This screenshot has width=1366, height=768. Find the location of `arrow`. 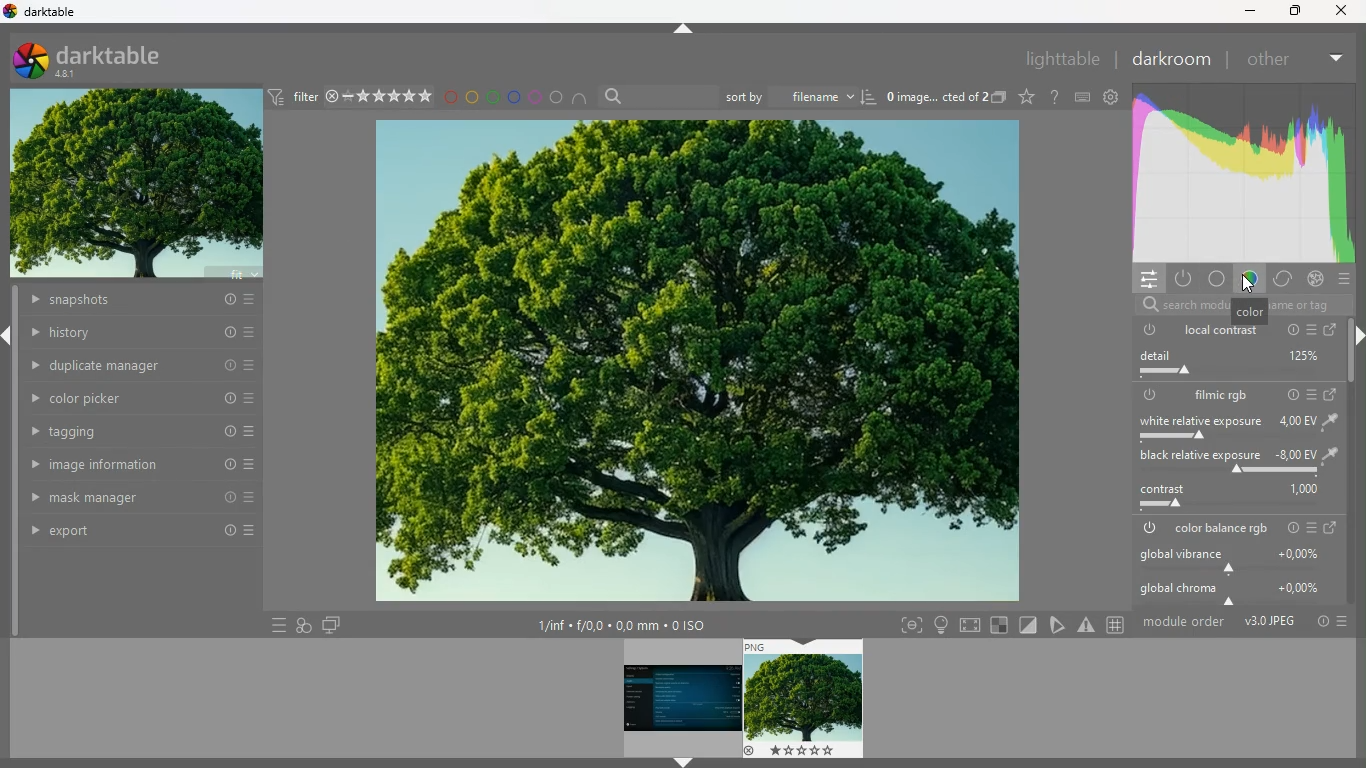

arrow is located at coordinates (1357, 338).